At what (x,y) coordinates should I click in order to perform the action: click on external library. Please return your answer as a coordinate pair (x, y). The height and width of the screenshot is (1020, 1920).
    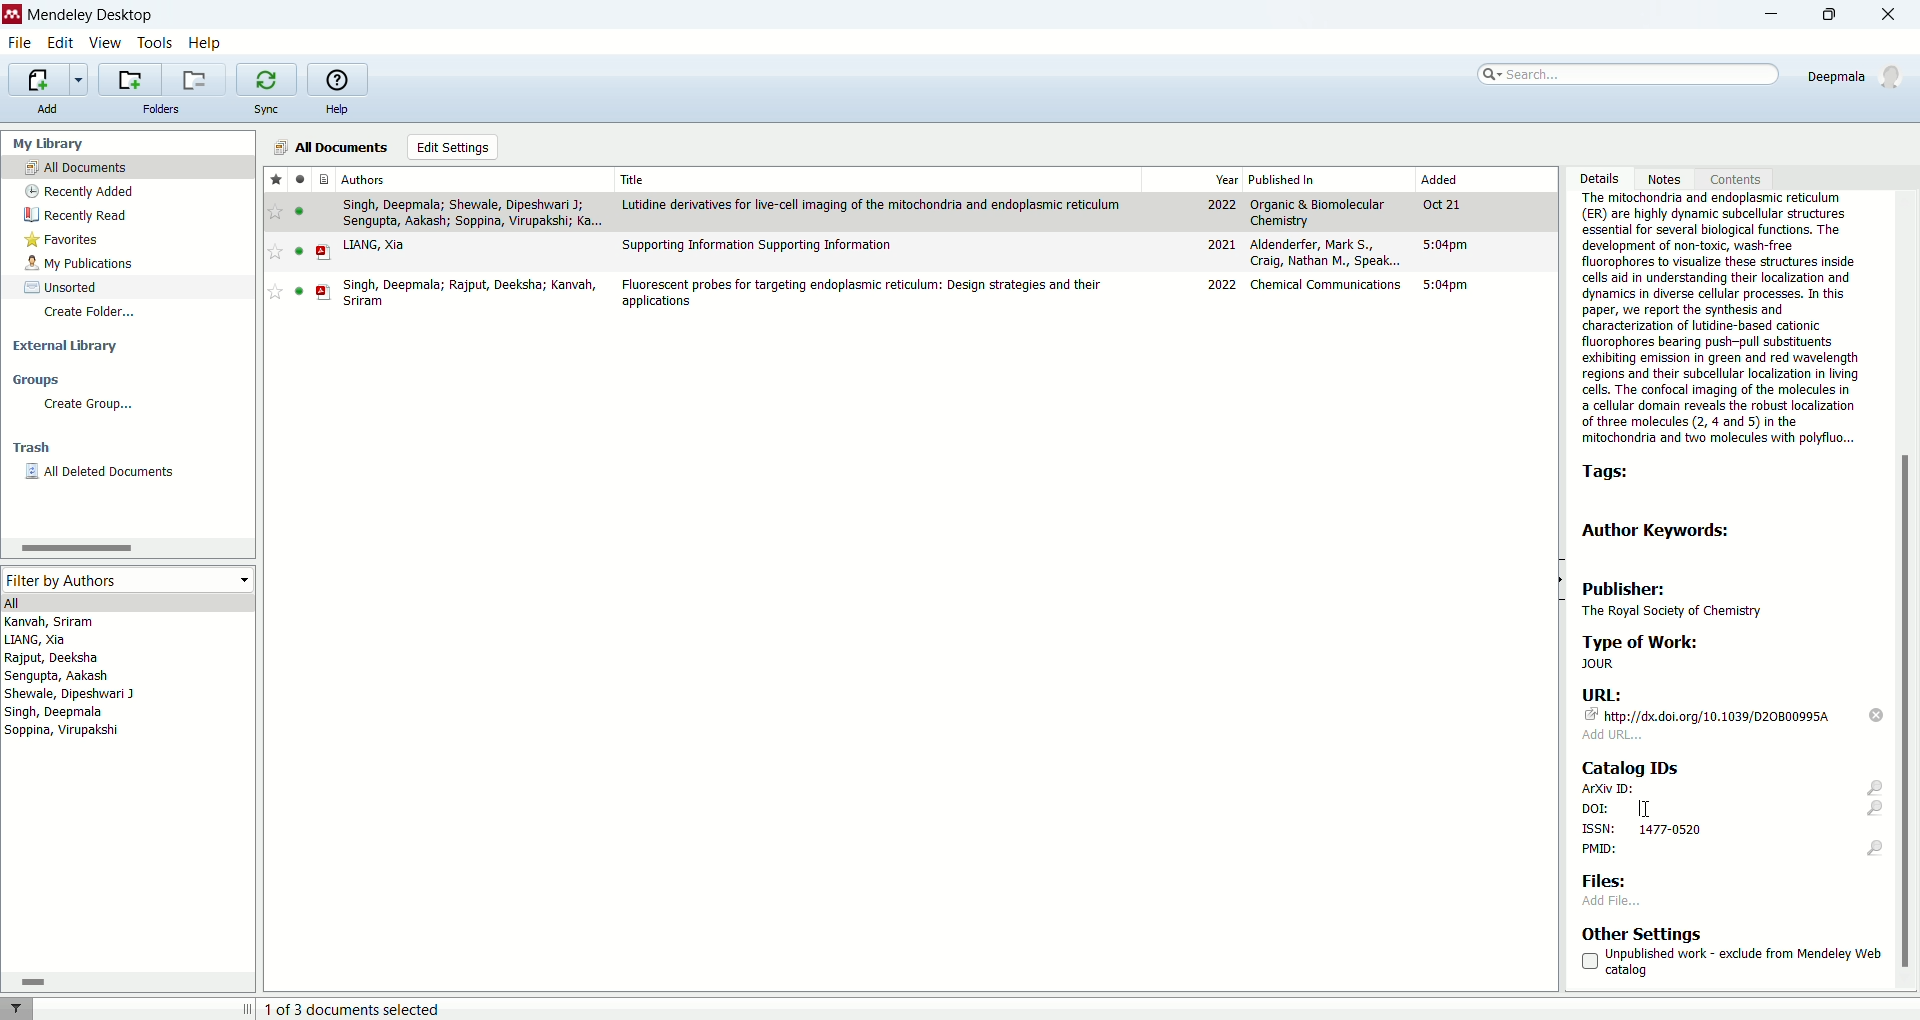
    Looking at the image, I should click on (66, 346).